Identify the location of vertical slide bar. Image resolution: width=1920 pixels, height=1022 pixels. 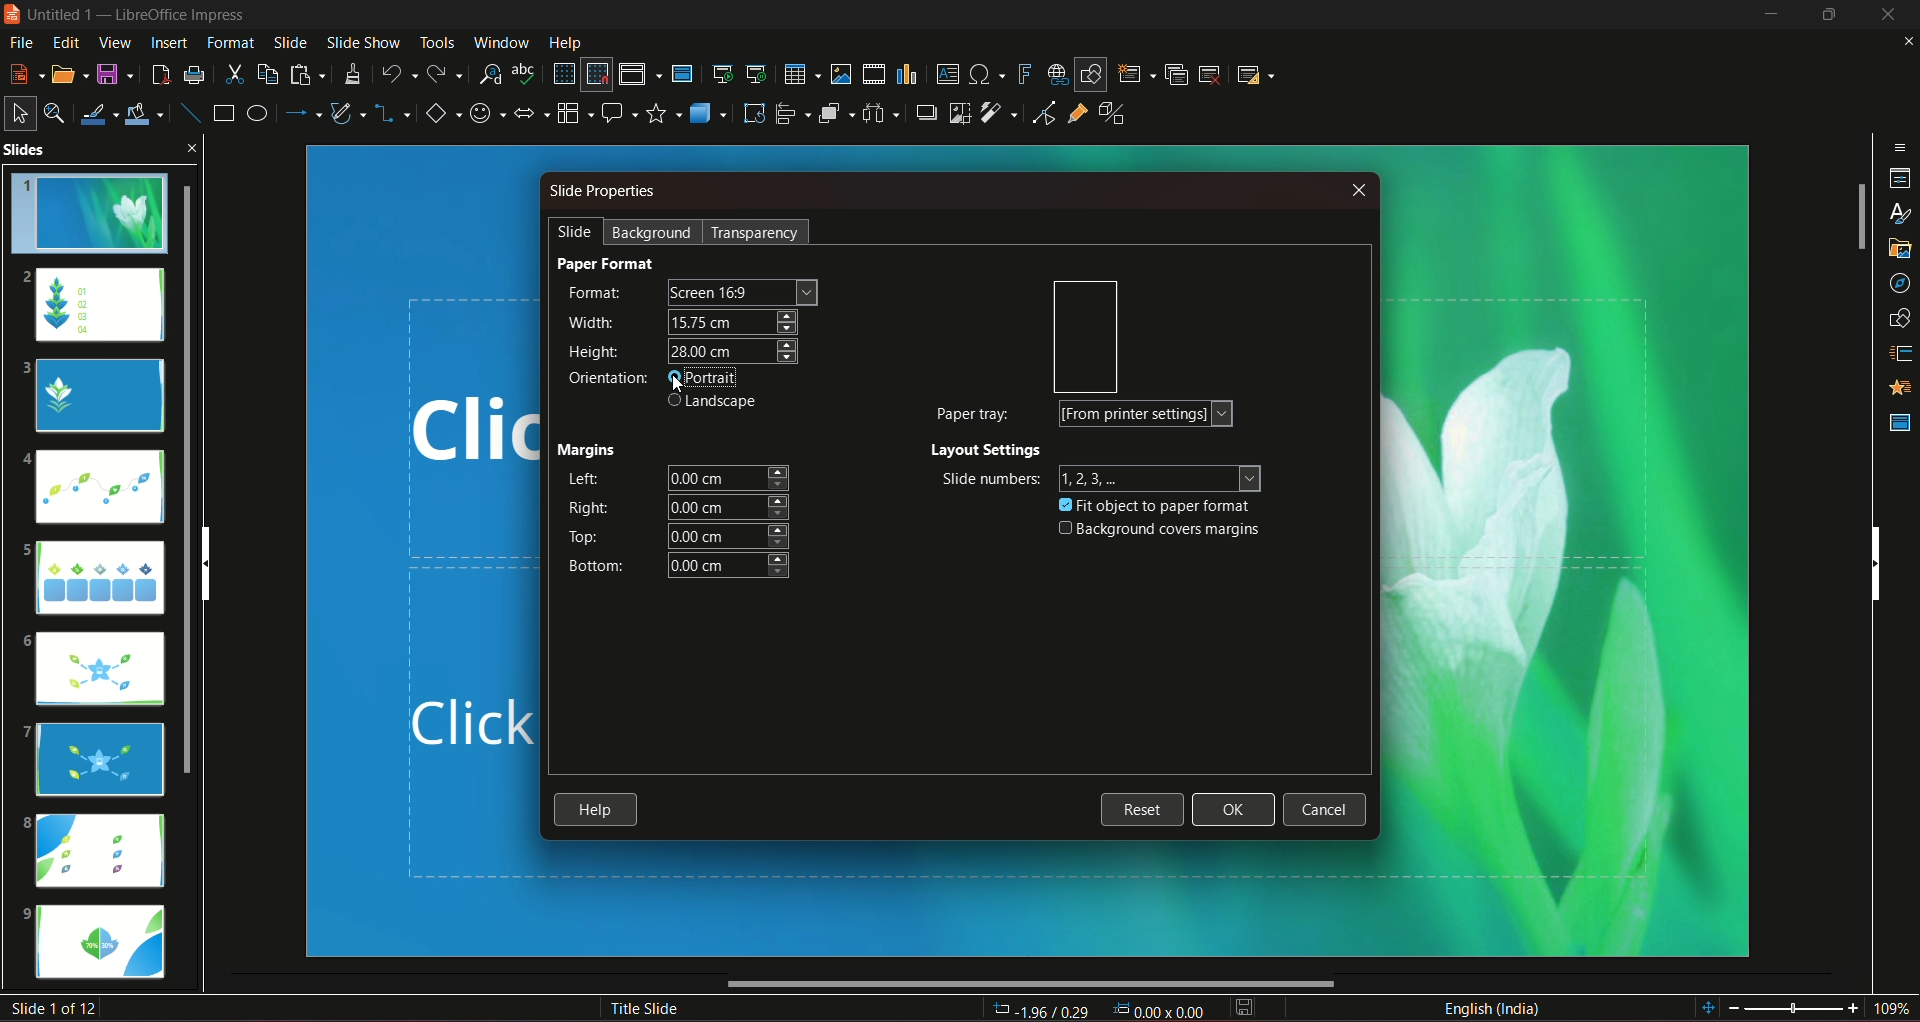
(1859, 218).